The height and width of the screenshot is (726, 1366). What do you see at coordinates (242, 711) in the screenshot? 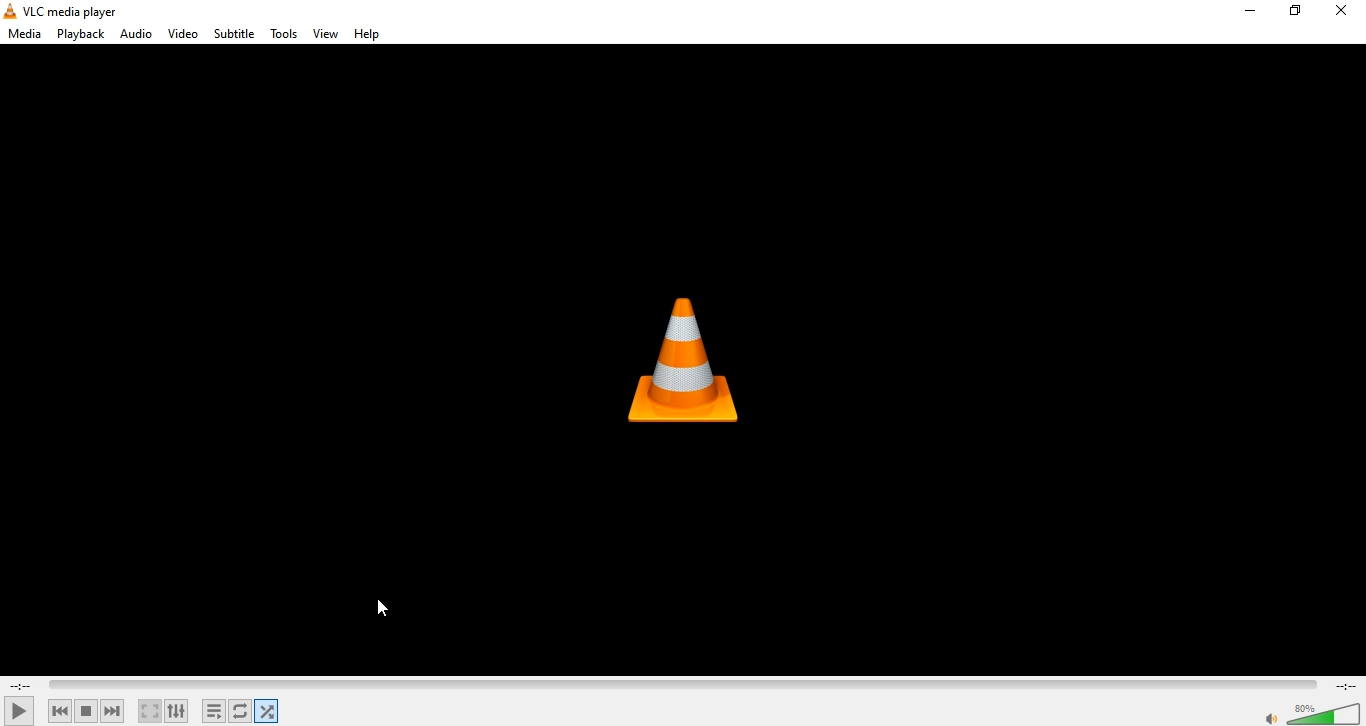
I see `click to toggle between loop all, loop one and no one` at bounding box center [242, 711].